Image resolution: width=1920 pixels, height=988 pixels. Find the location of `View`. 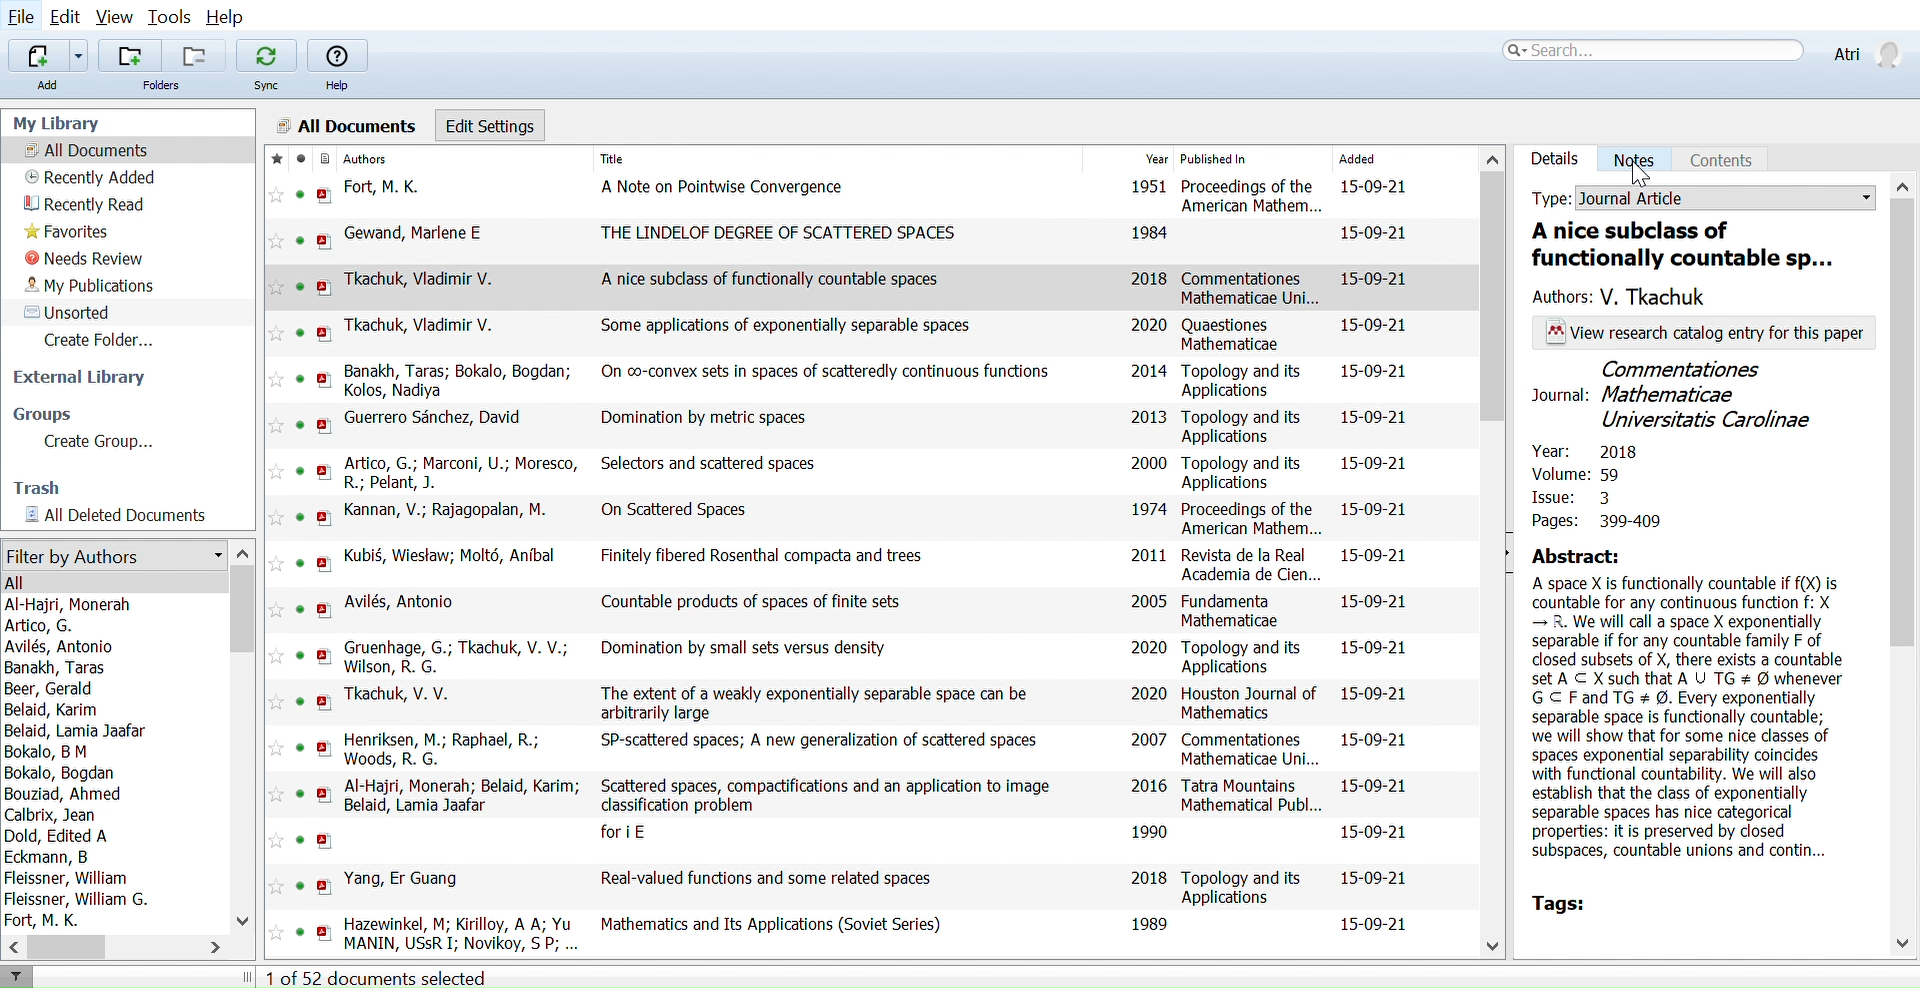

View is located at coordinates (117, 18).